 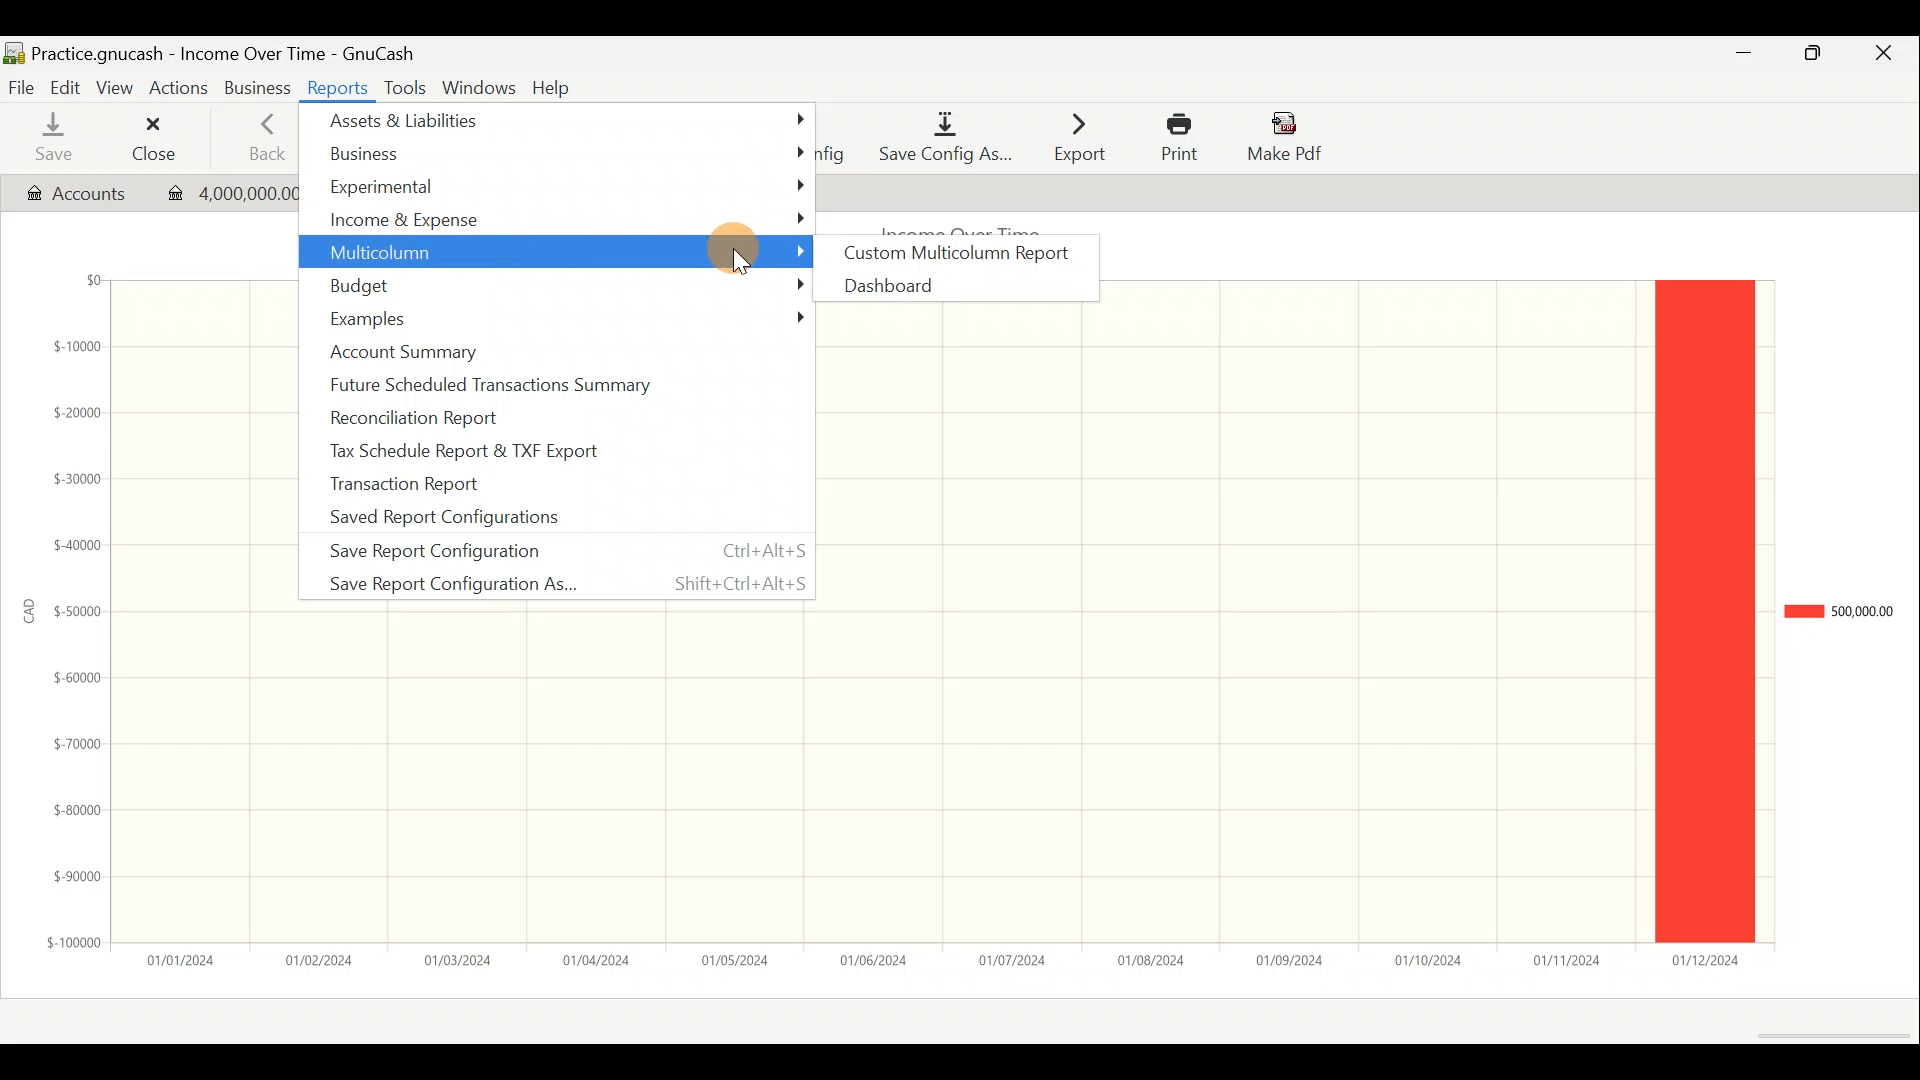 I want to click on y-axis (amount in CAD), so click(x=63, y=613).